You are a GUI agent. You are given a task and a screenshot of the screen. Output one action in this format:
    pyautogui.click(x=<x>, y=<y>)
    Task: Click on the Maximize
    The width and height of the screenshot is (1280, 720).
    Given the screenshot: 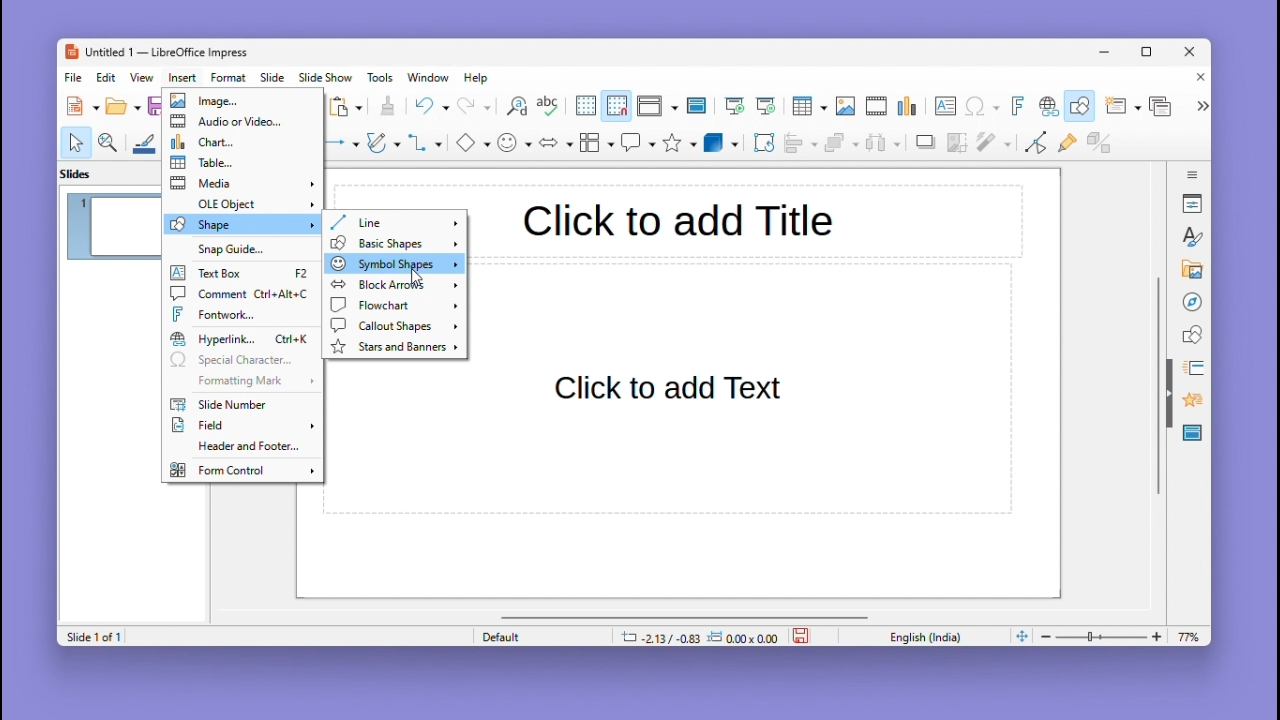 What is the action you would take?
    pyautogui.click(x=1150, y=55)
    